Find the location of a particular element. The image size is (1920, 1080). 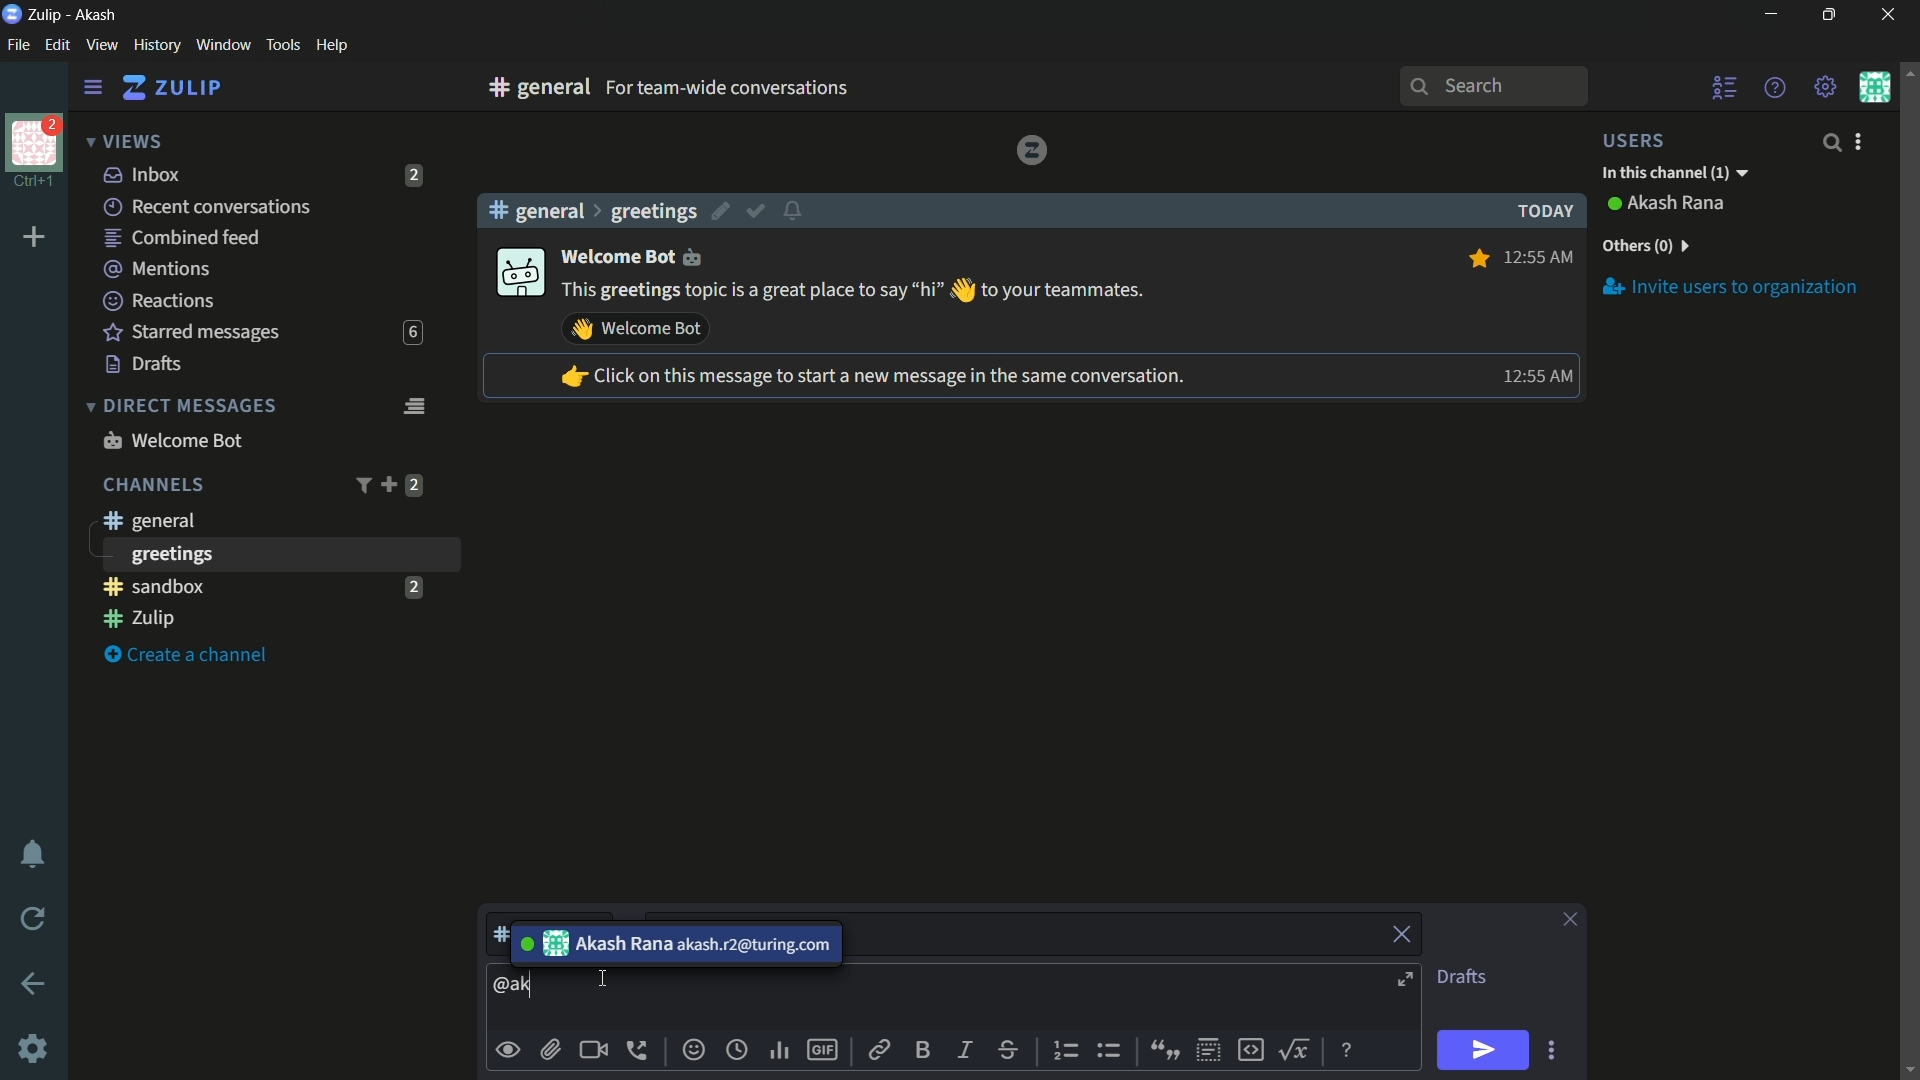

 is located at coordinates (509, 1050).